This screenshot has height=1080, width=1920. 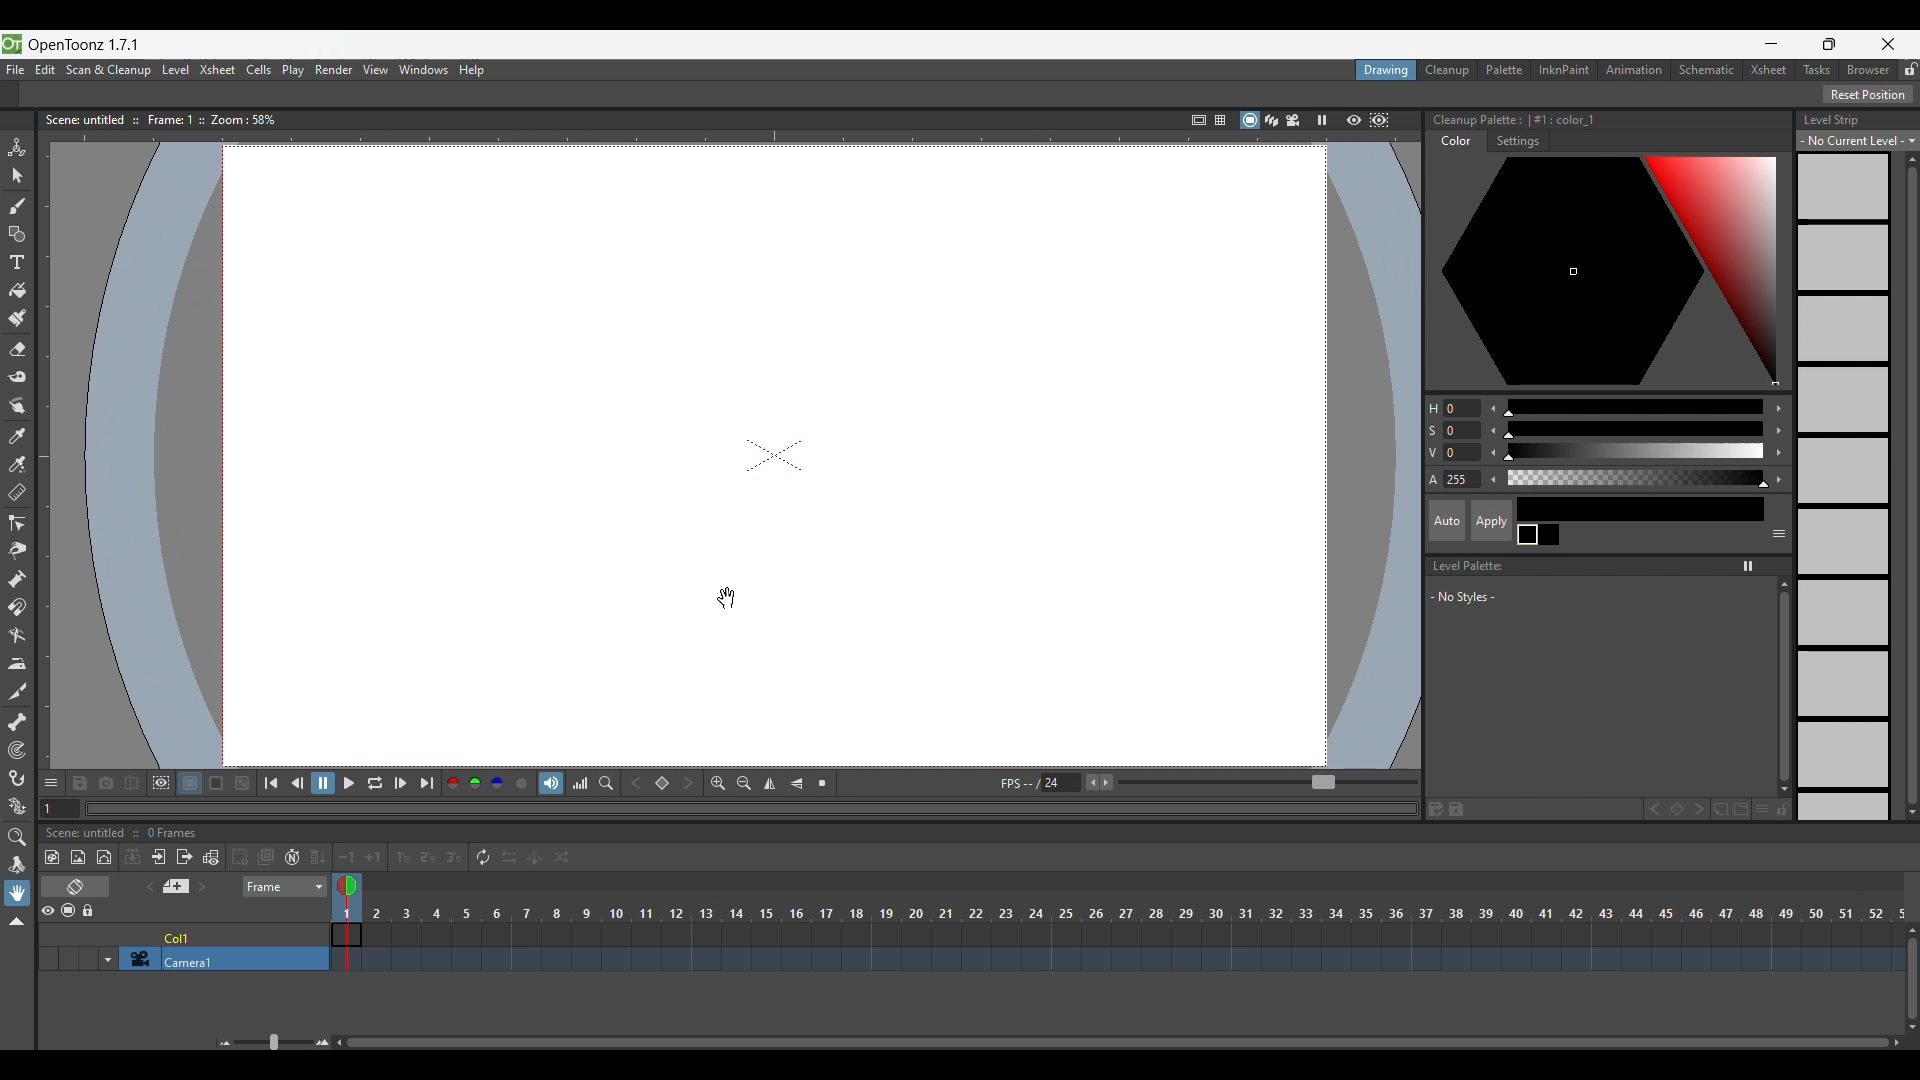 What do you see at coordinates (1386, 70) in the screenshot?
I see `Drawing` at bounding box center [1386, 70].